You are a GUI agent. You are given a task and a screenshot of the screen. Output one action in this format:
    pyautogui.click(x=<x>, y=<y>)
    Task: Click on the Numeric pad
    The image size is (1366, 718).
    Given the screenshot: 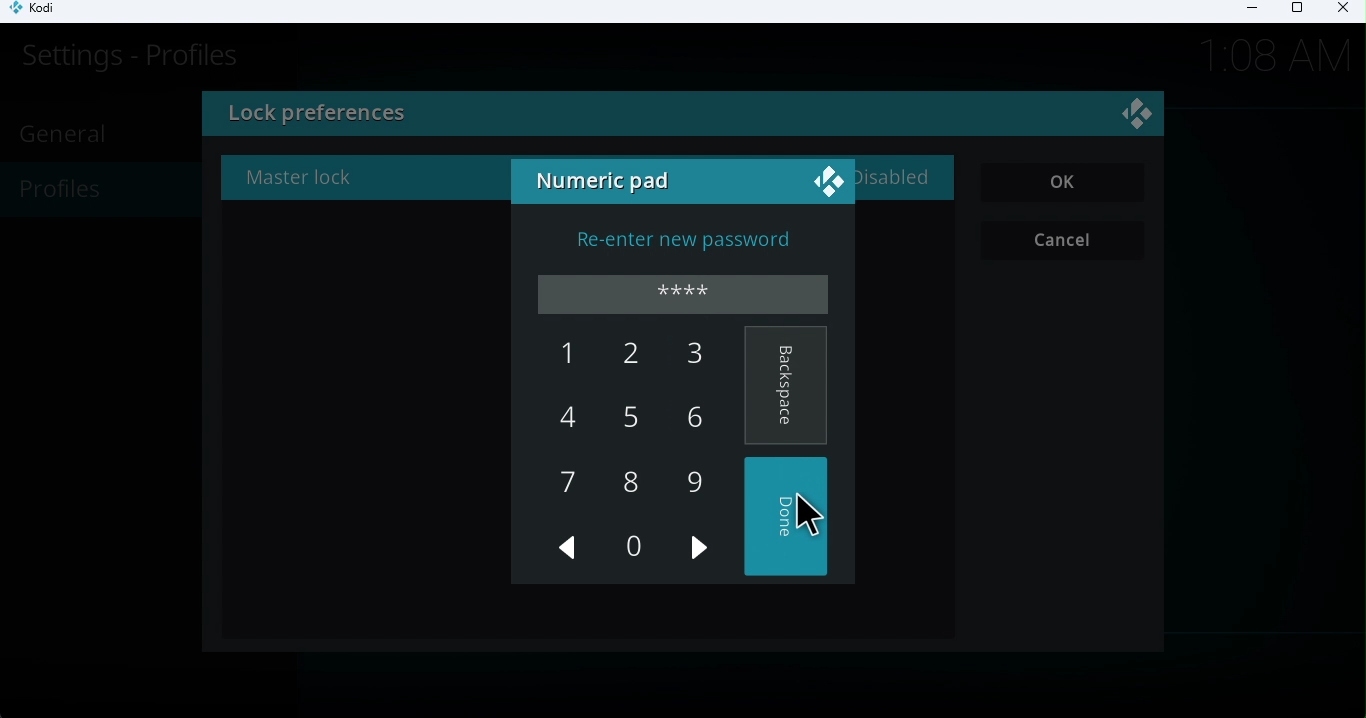 What is the action you would take?
    pyautogui.click(x=607, y=183)
    